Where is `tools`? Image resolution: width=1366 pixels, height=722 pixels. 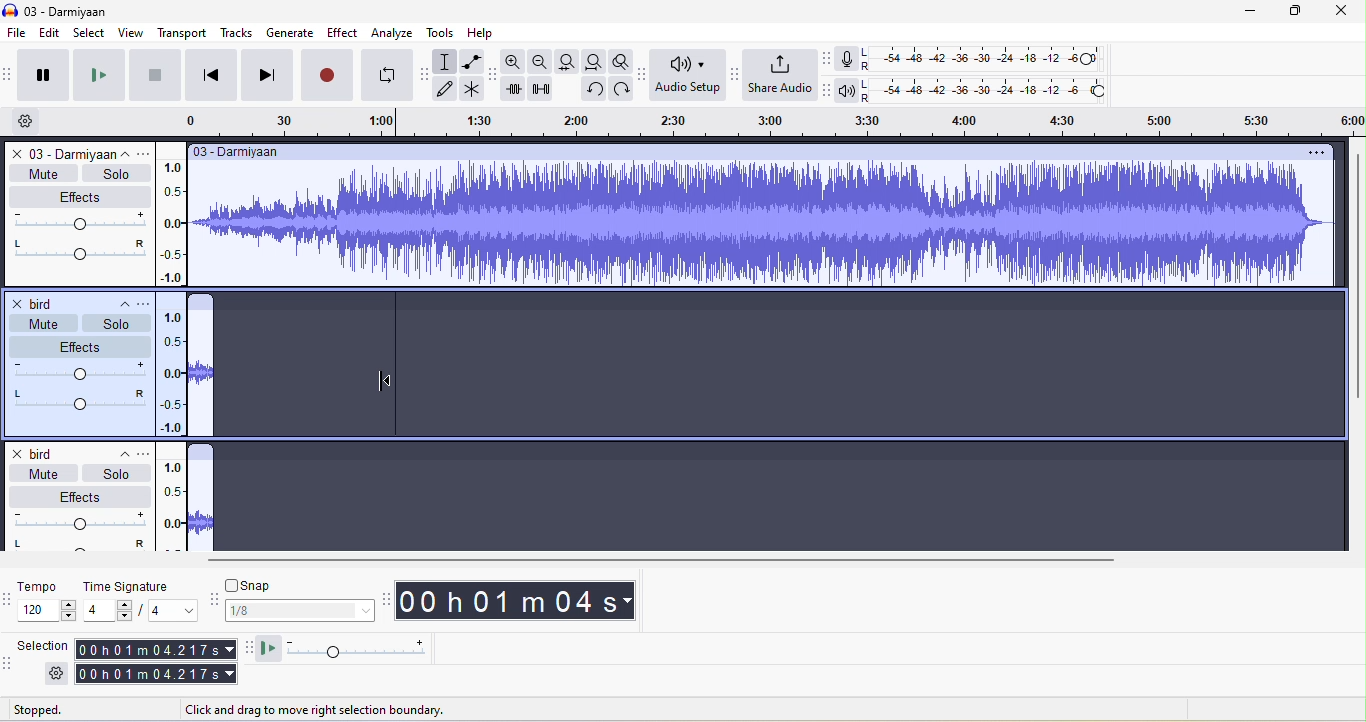
tools is located at coordinates (441, 32).